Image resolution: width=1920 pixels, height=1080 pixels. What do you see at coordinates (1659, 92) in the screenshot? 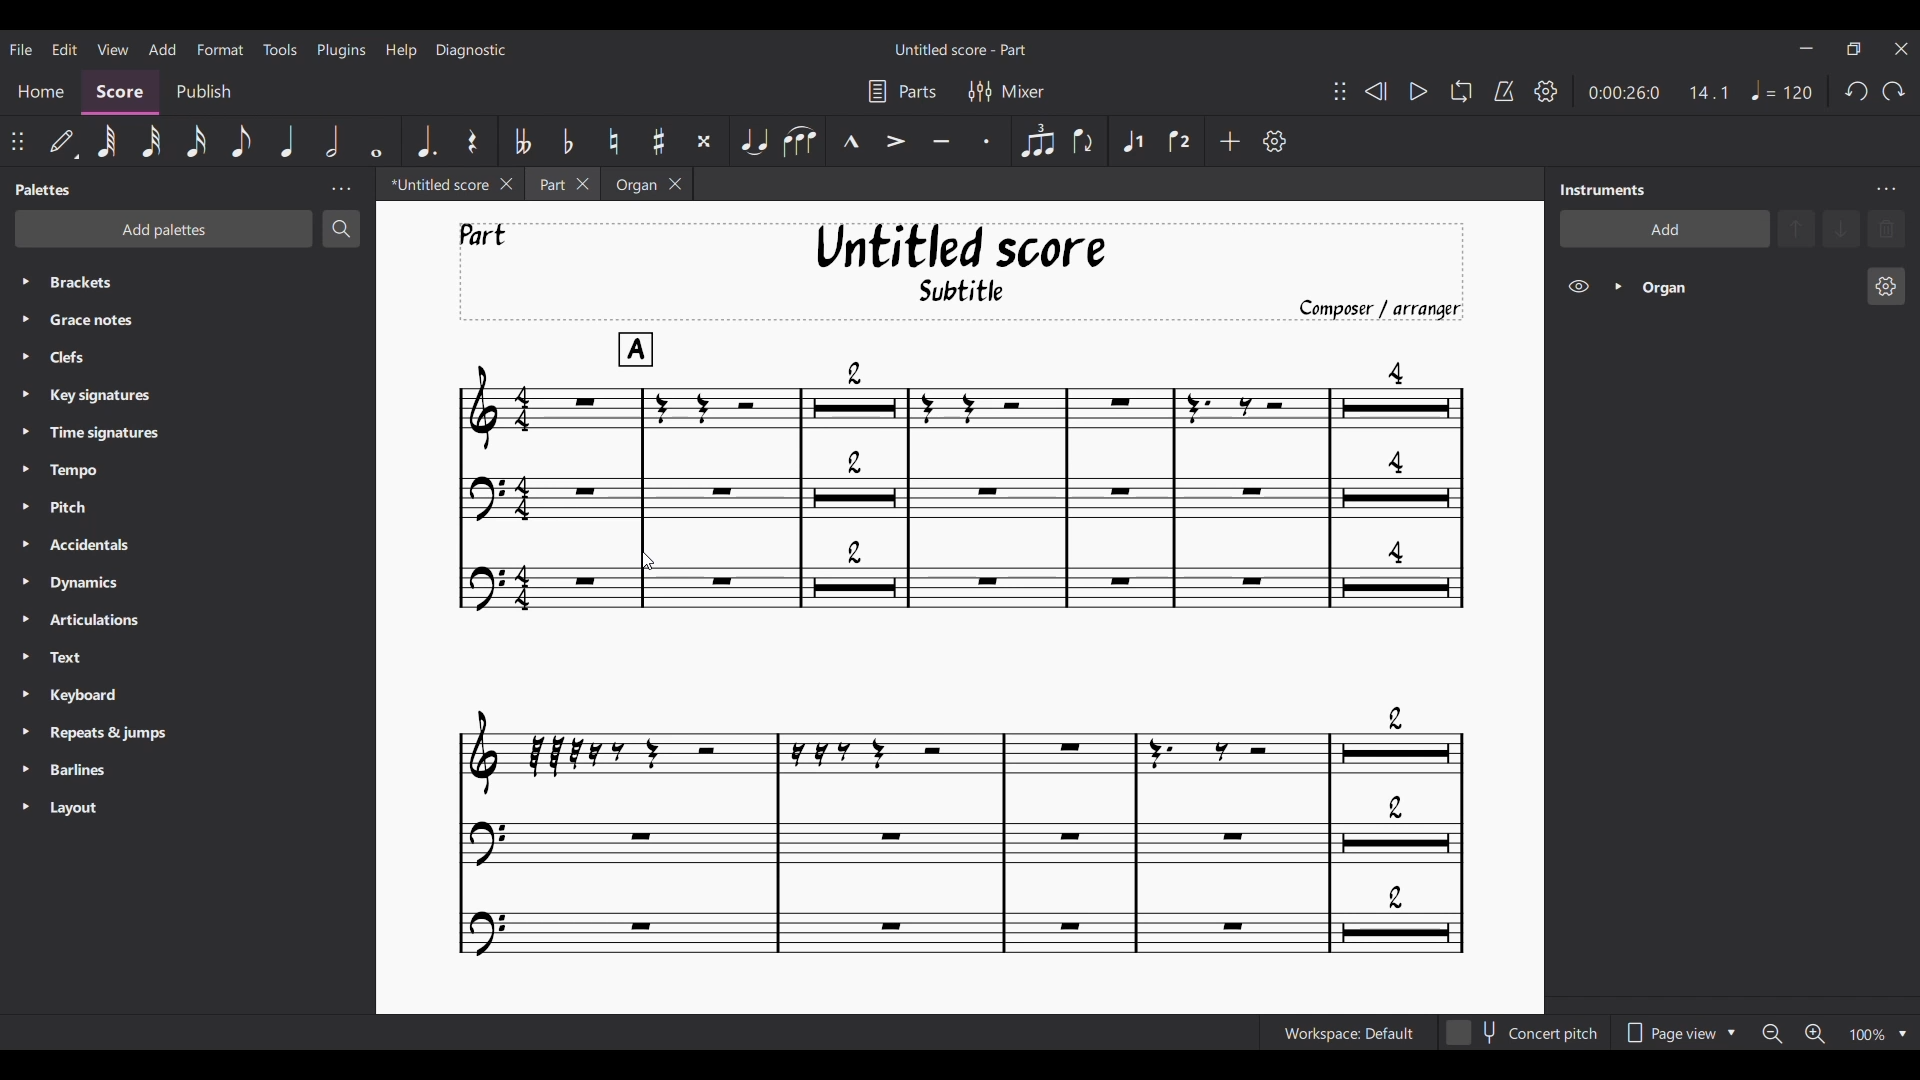
I see `Current ratio and duration of score` at bounding box center [1659, 92].